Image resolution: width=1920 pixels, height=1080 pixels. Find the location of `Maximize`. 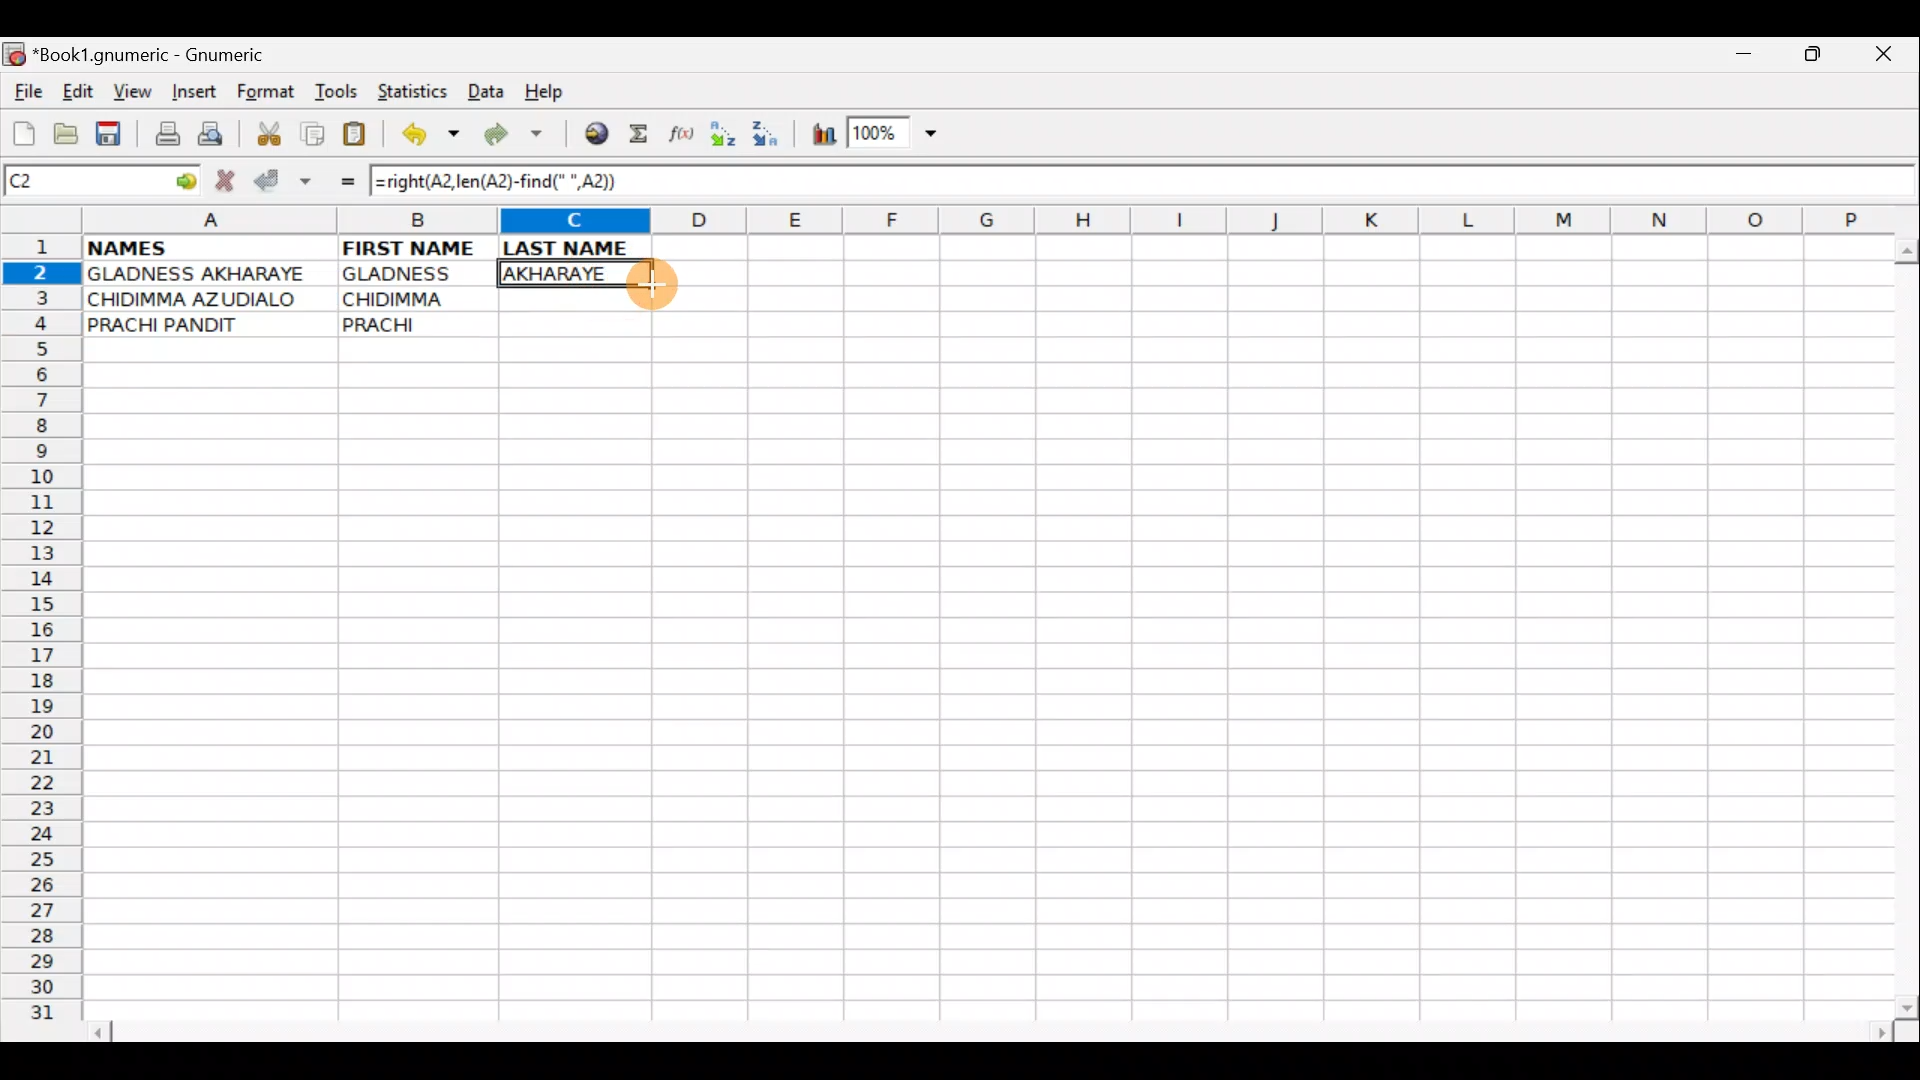

Maximize is located at coordinates (1816, 58).